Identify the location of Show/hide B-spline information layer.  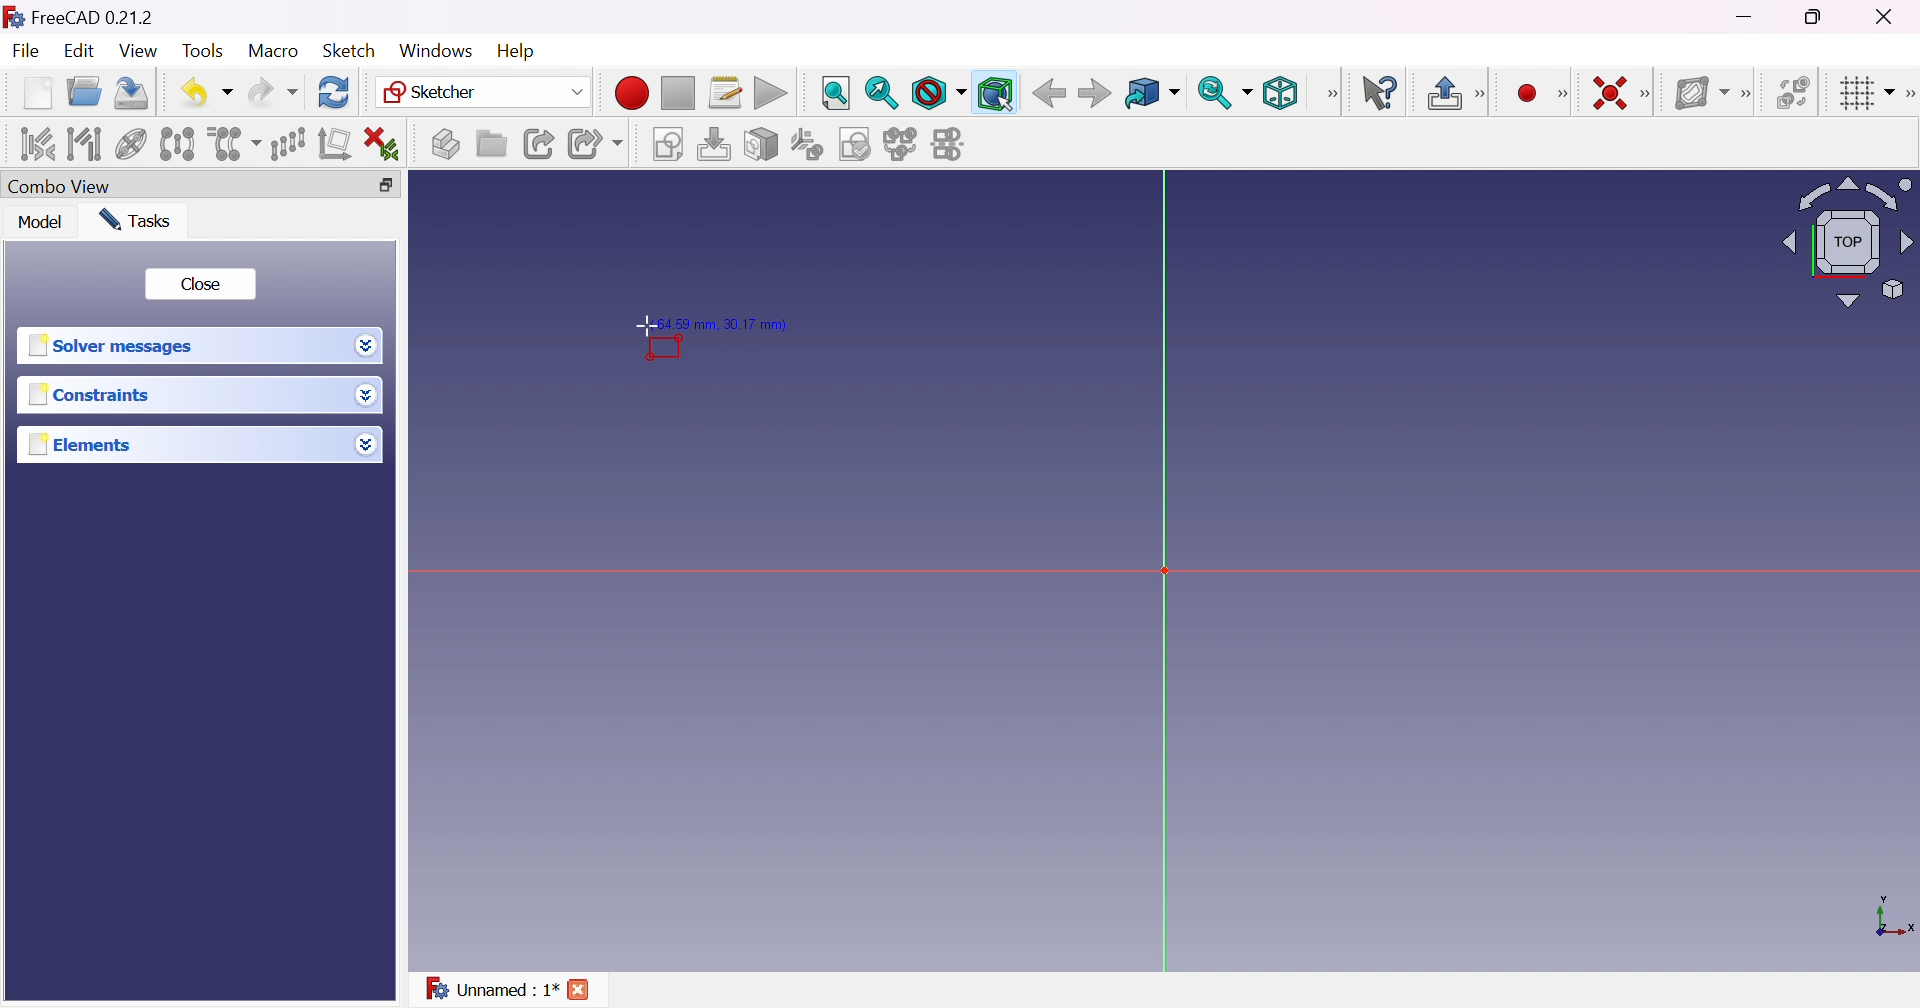
(1701, 92).